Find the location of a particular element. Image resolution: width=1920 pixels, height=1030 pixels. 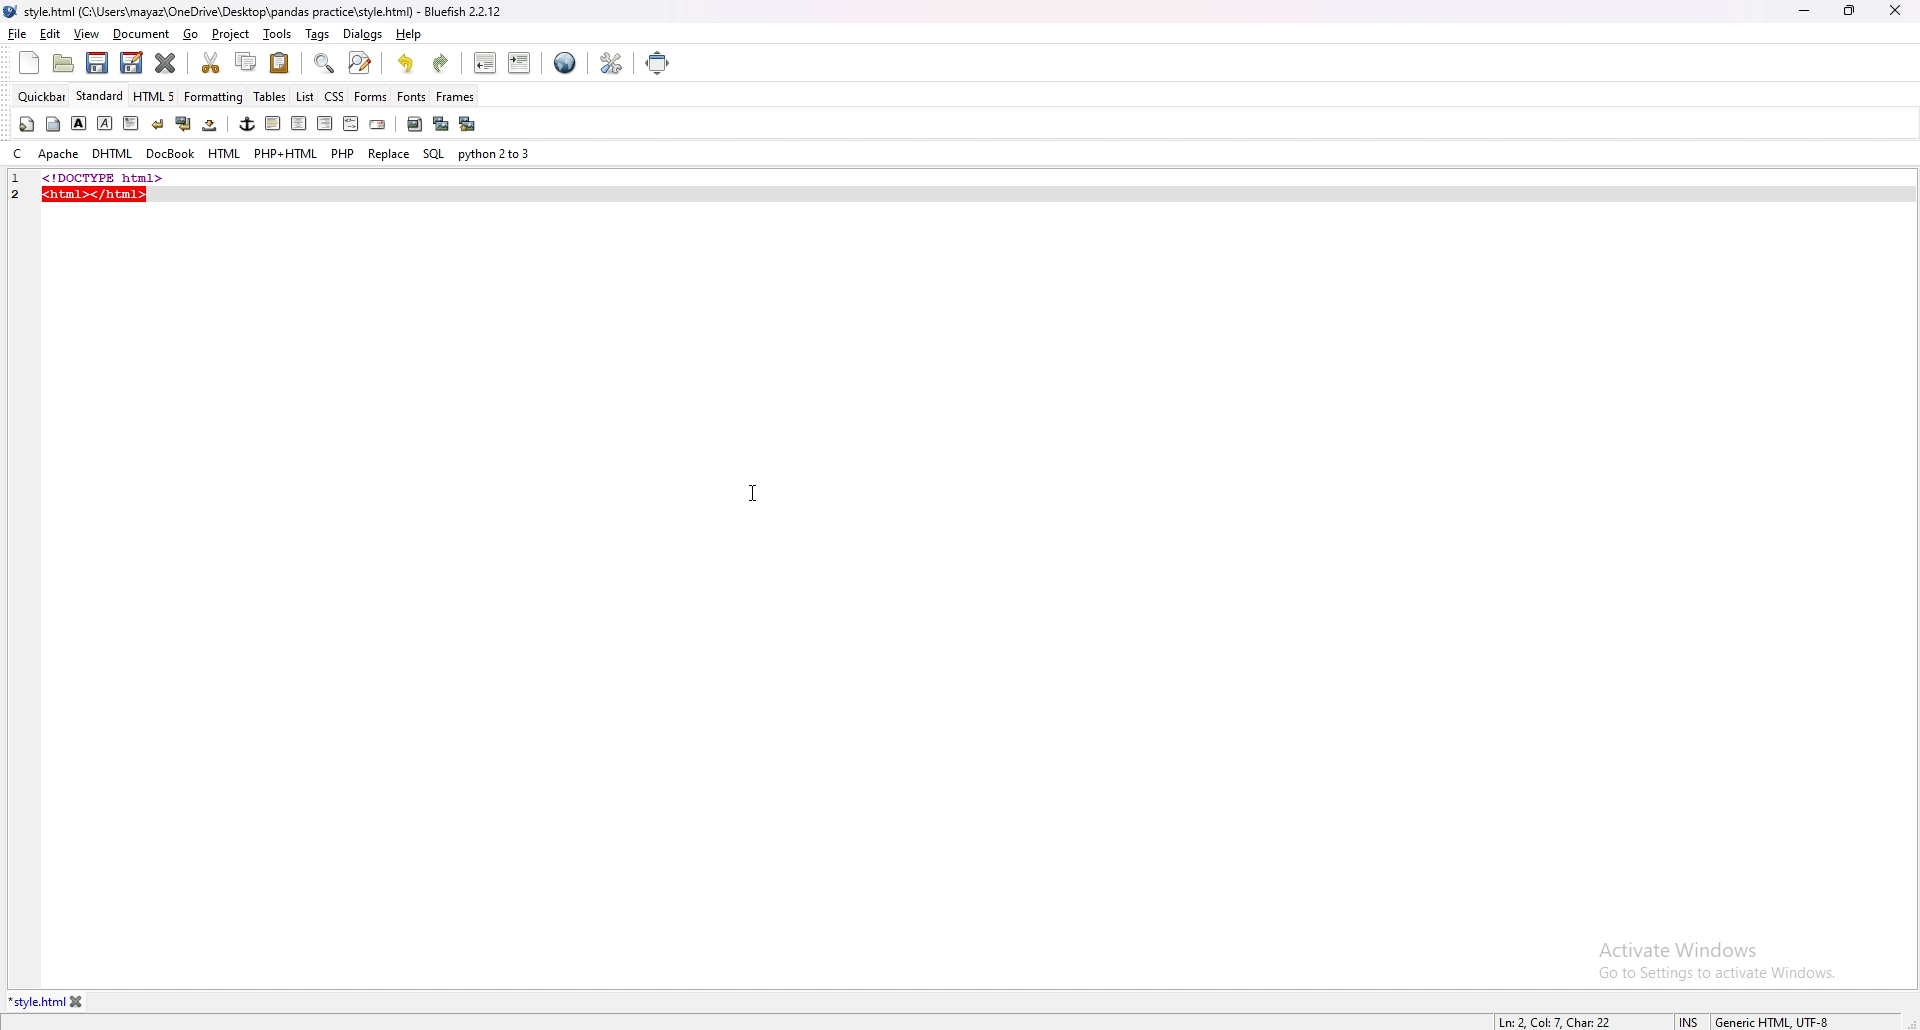

code is located at coordinates (162, 177).